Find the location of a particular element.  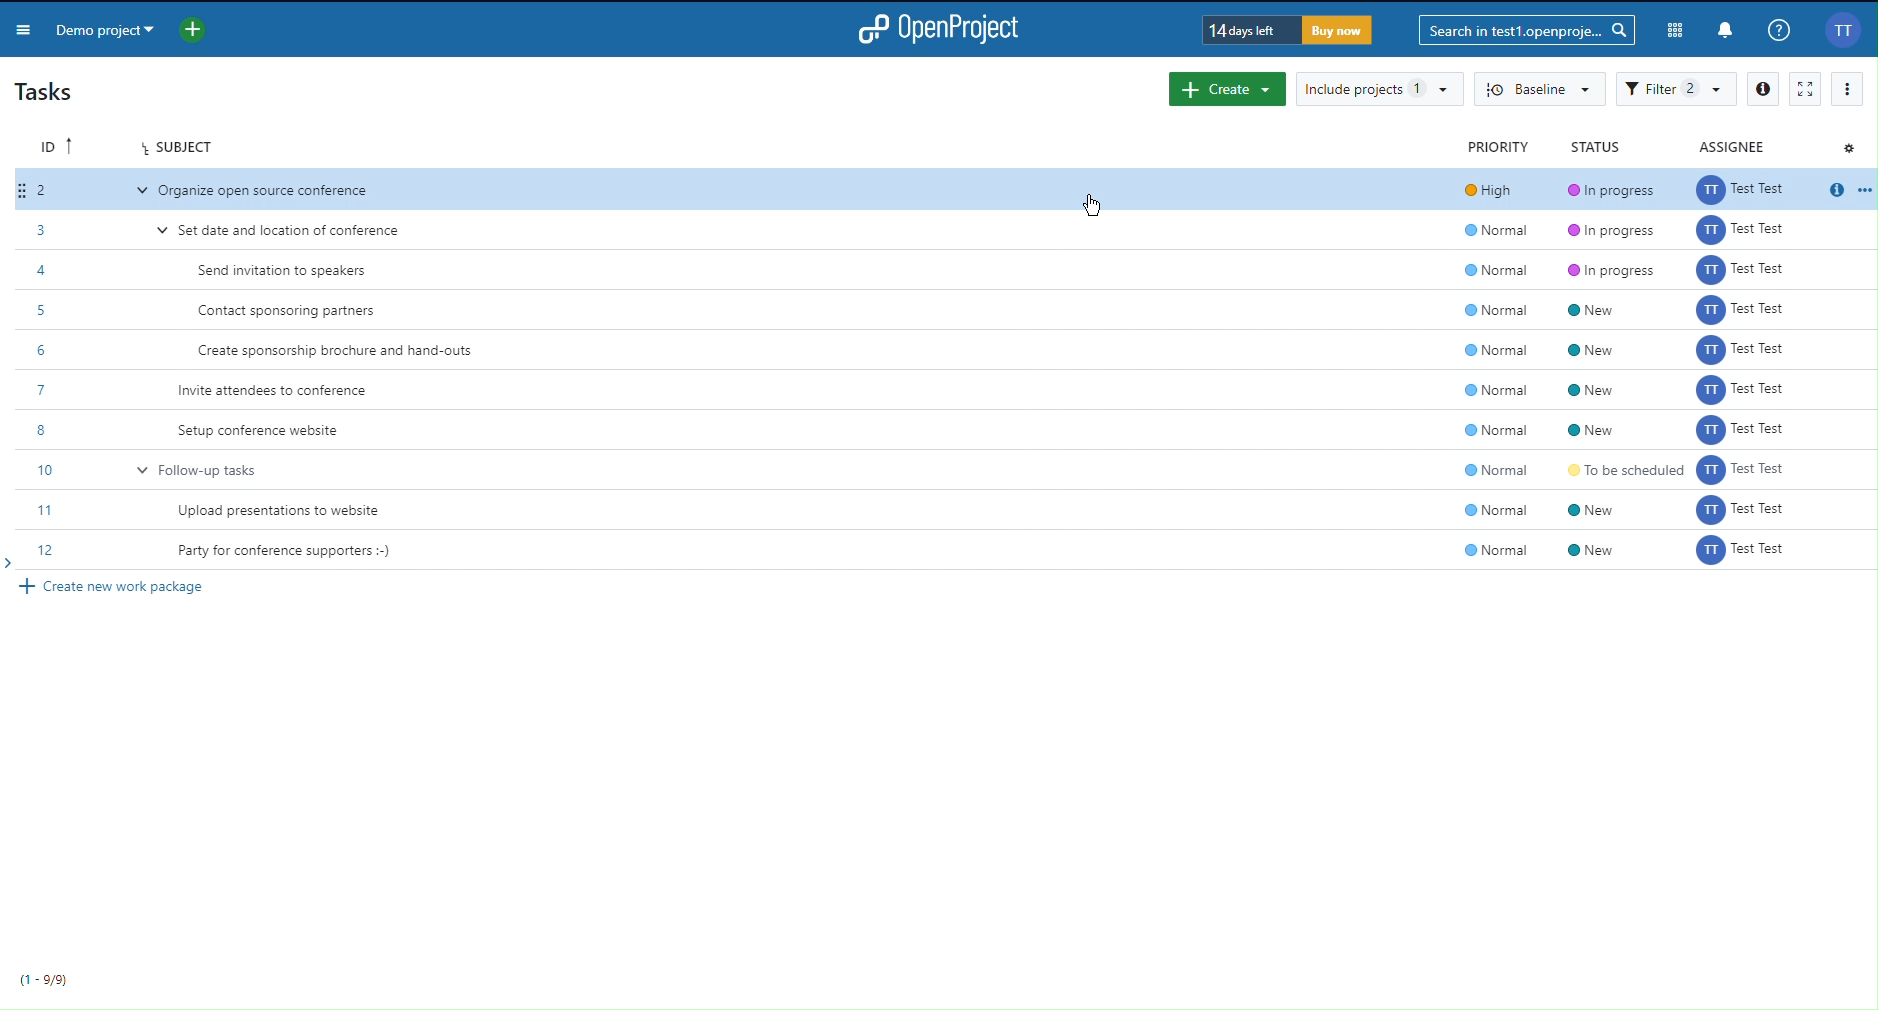

362 + Organize open source conference @ High @ In progress [7] Test Test 0 - is located at coordinates (948, 190).